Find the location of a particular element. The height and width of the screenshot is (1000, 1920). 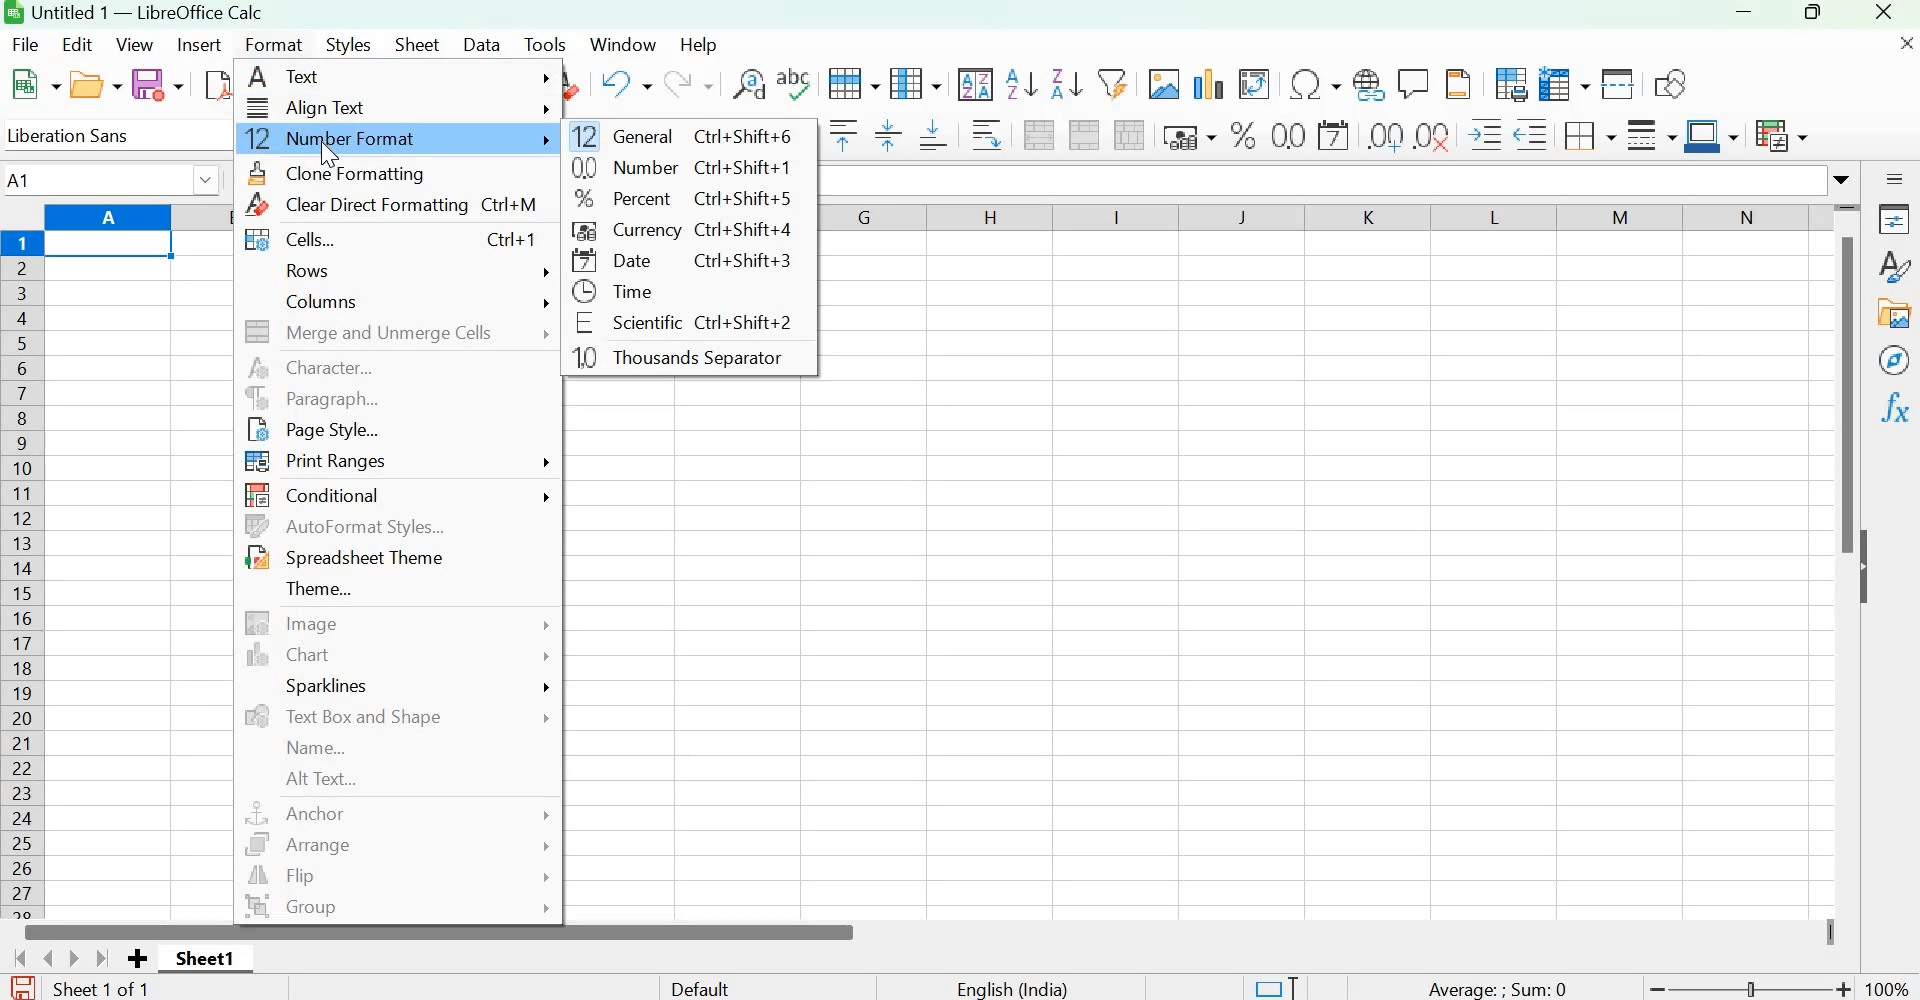

Define print area is located at coordinates (1507, 84).